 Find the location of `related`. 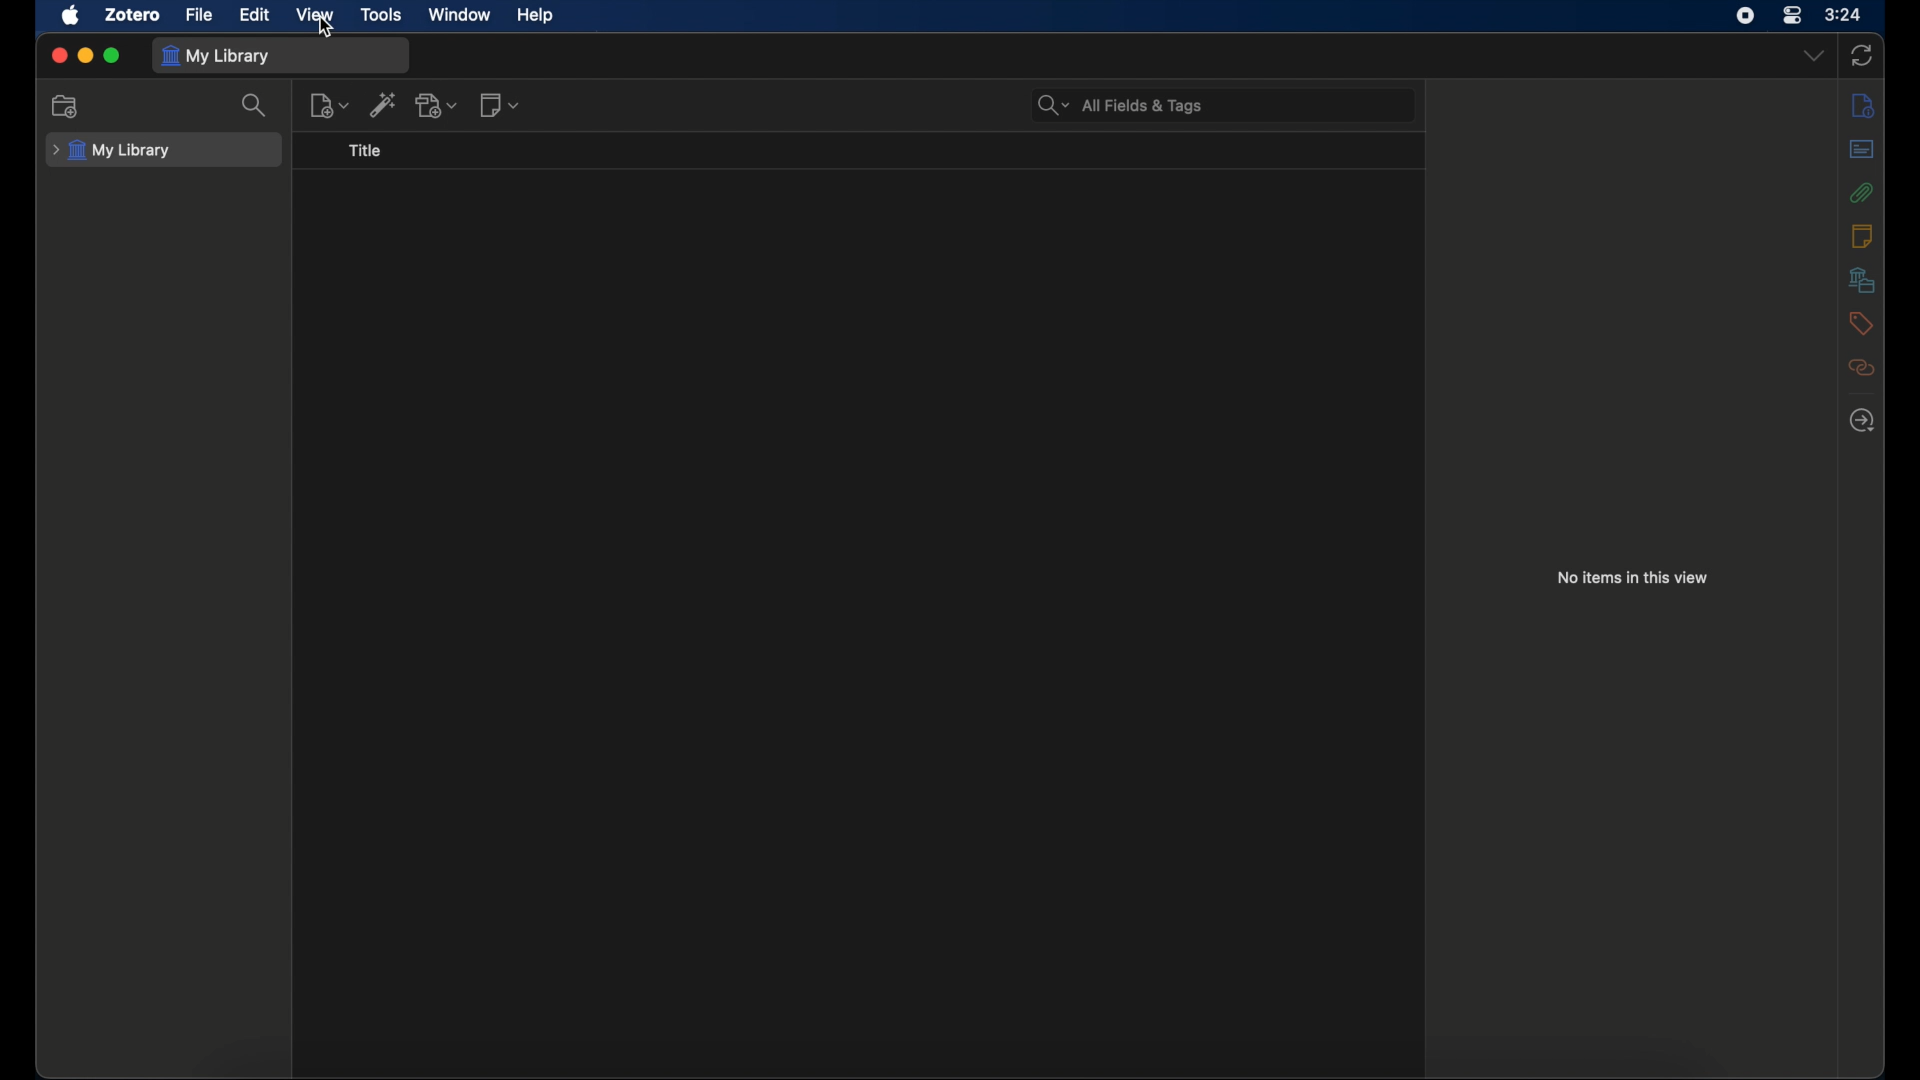

related is located at coordinates (1862, 368).